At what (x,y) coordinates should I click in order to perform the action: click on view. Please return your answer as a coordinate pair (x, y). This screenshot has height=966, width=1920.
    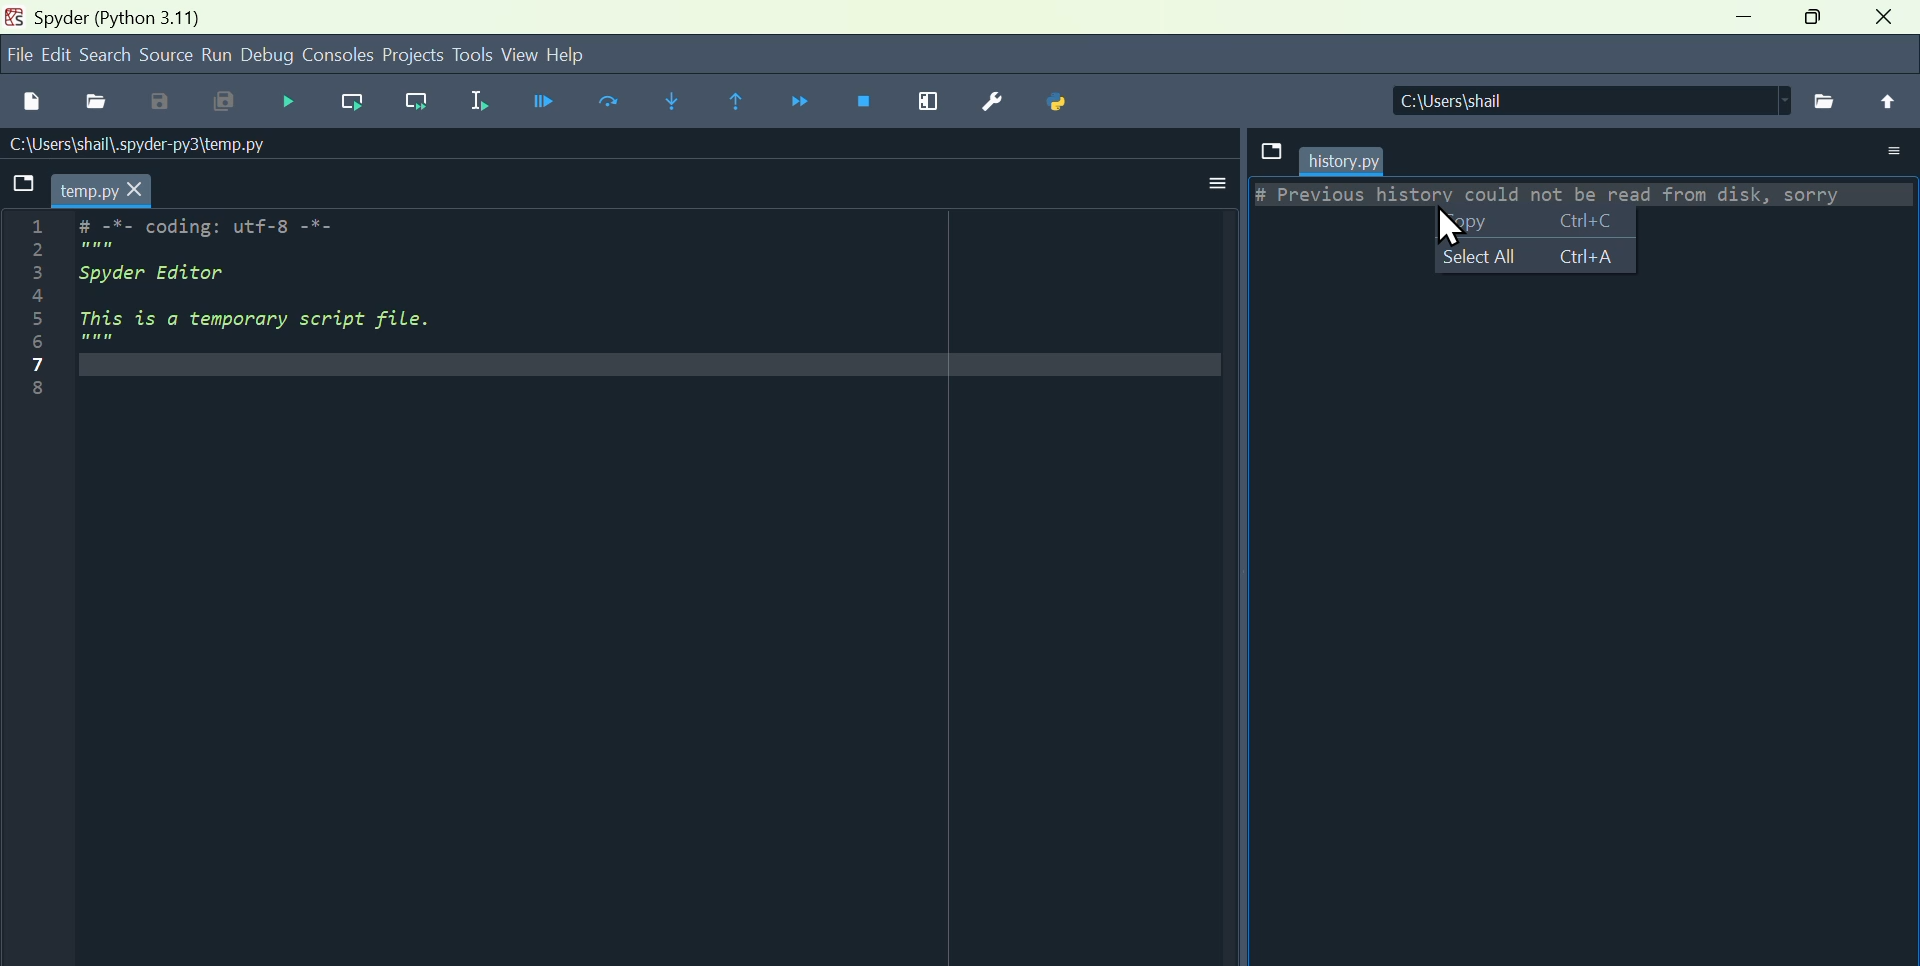
    Looking at the image, I should click on (521, 54).